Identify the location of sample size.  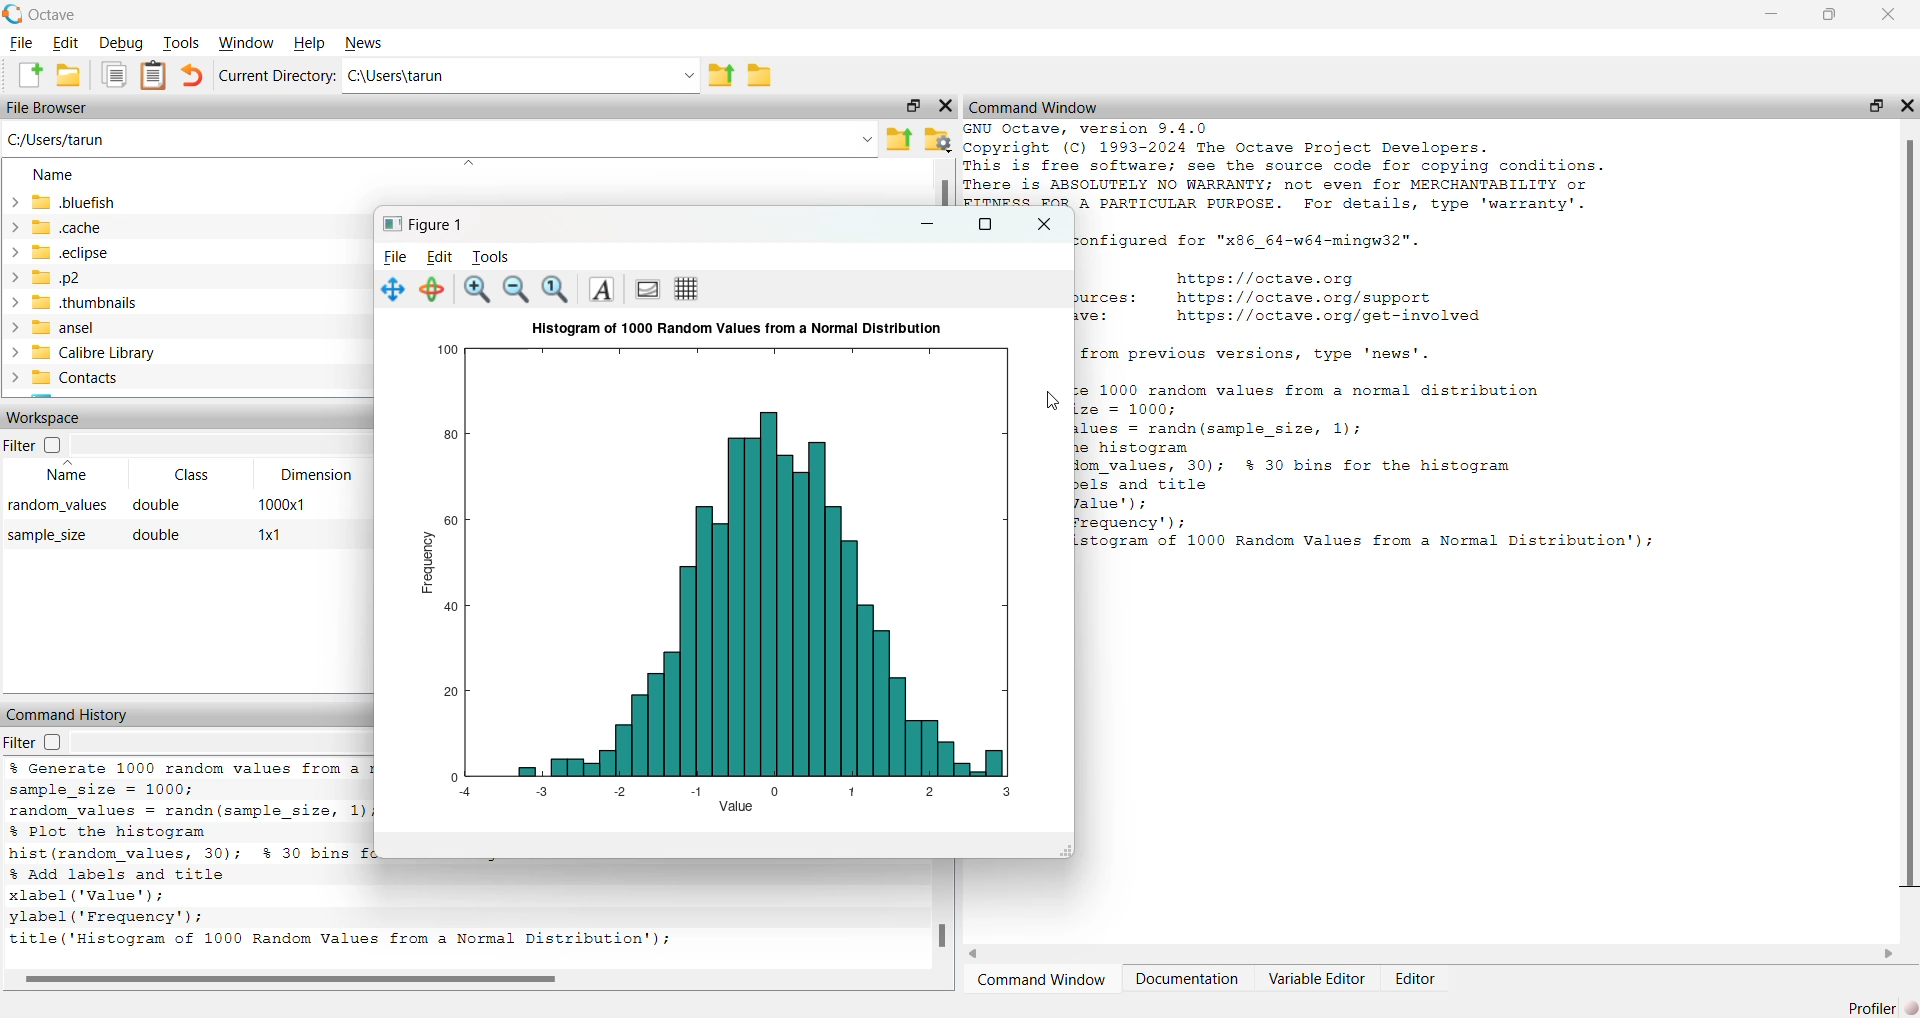
(48, 536).